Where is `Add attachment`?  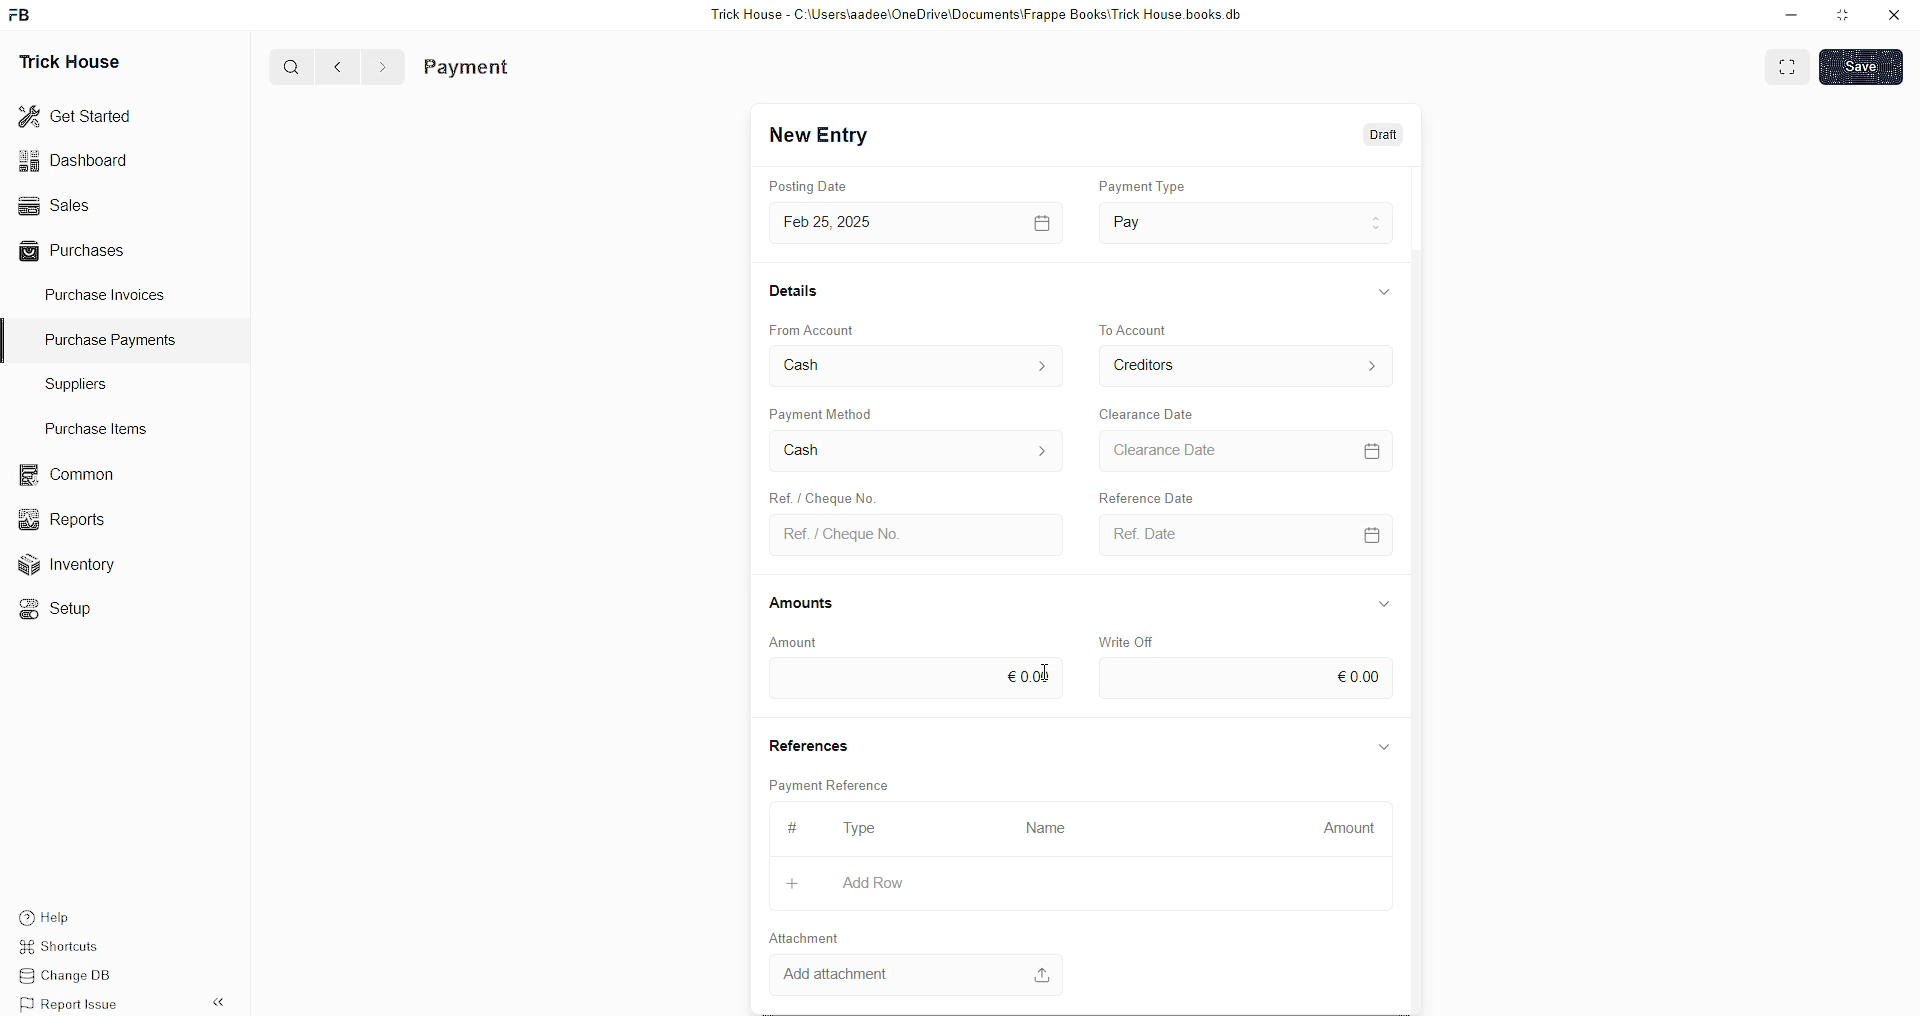 Add attachment is located at coordinates (917, 974).